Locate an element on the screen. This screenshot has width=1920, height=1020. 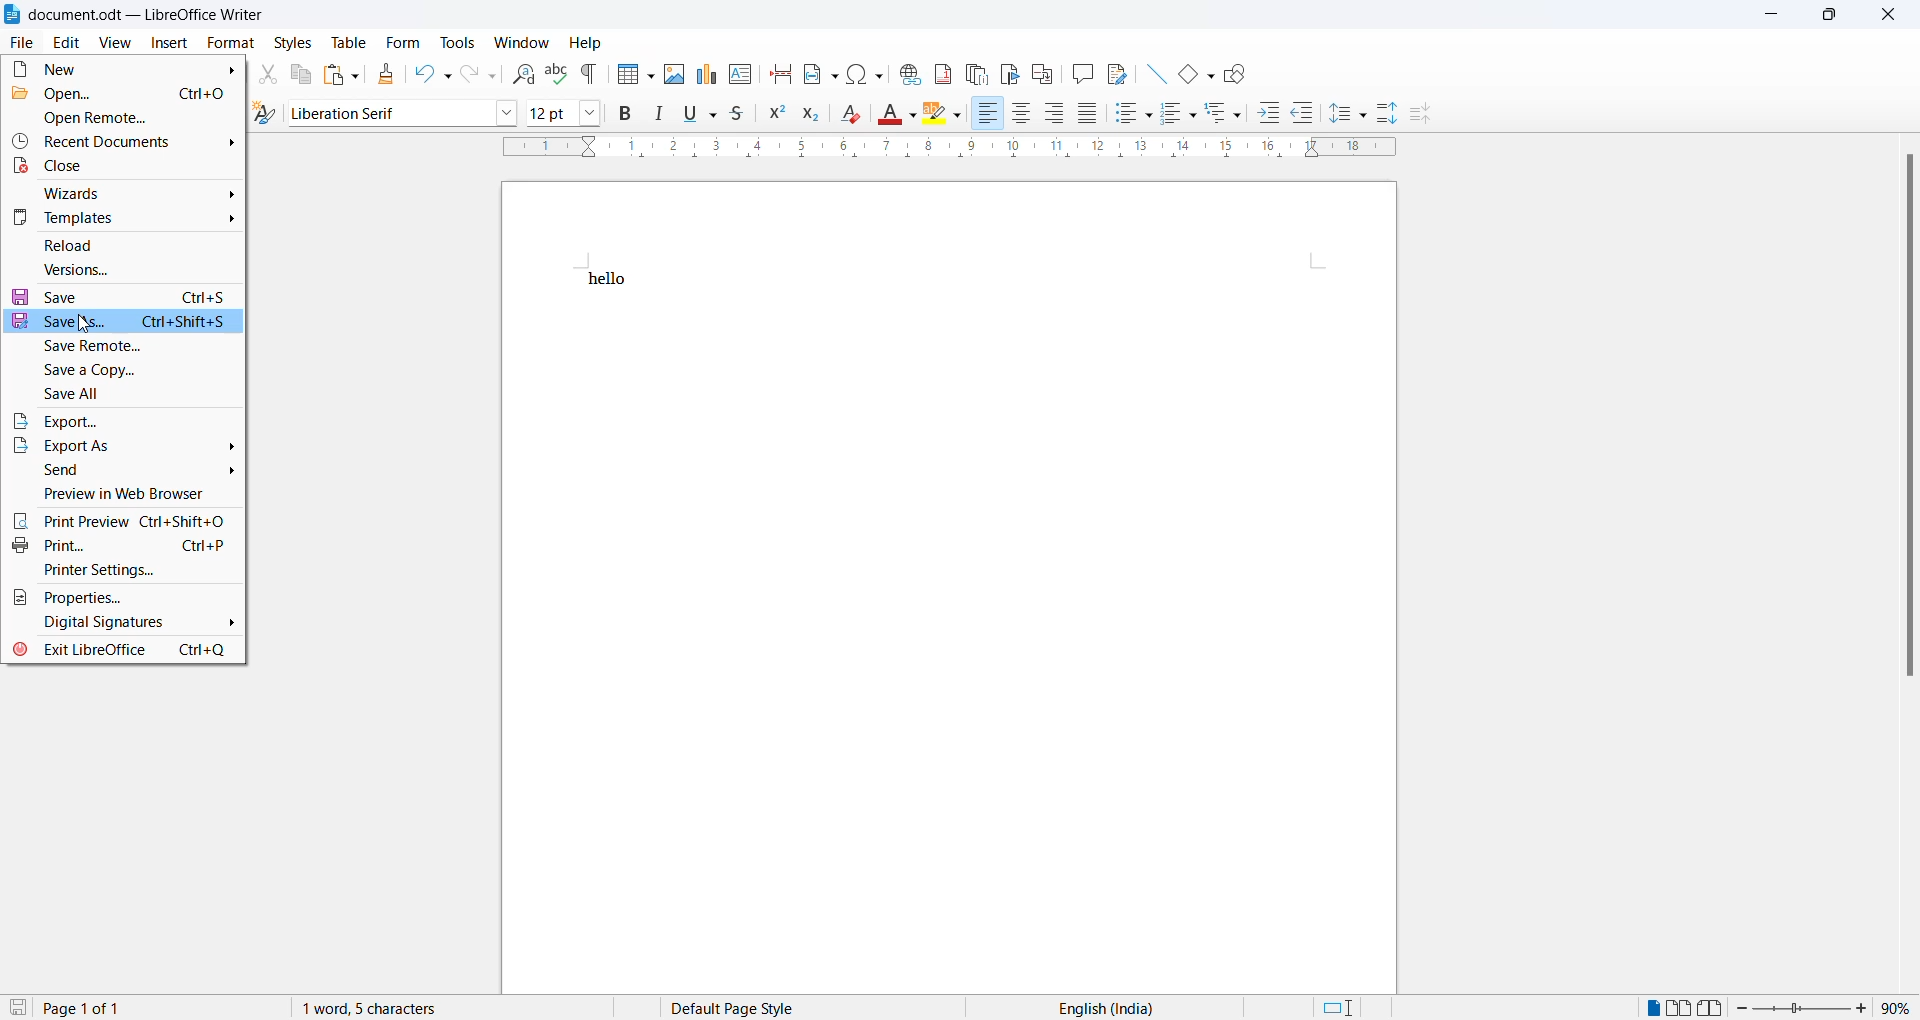
Zoom slider is located at coordinates (1802, 1008).